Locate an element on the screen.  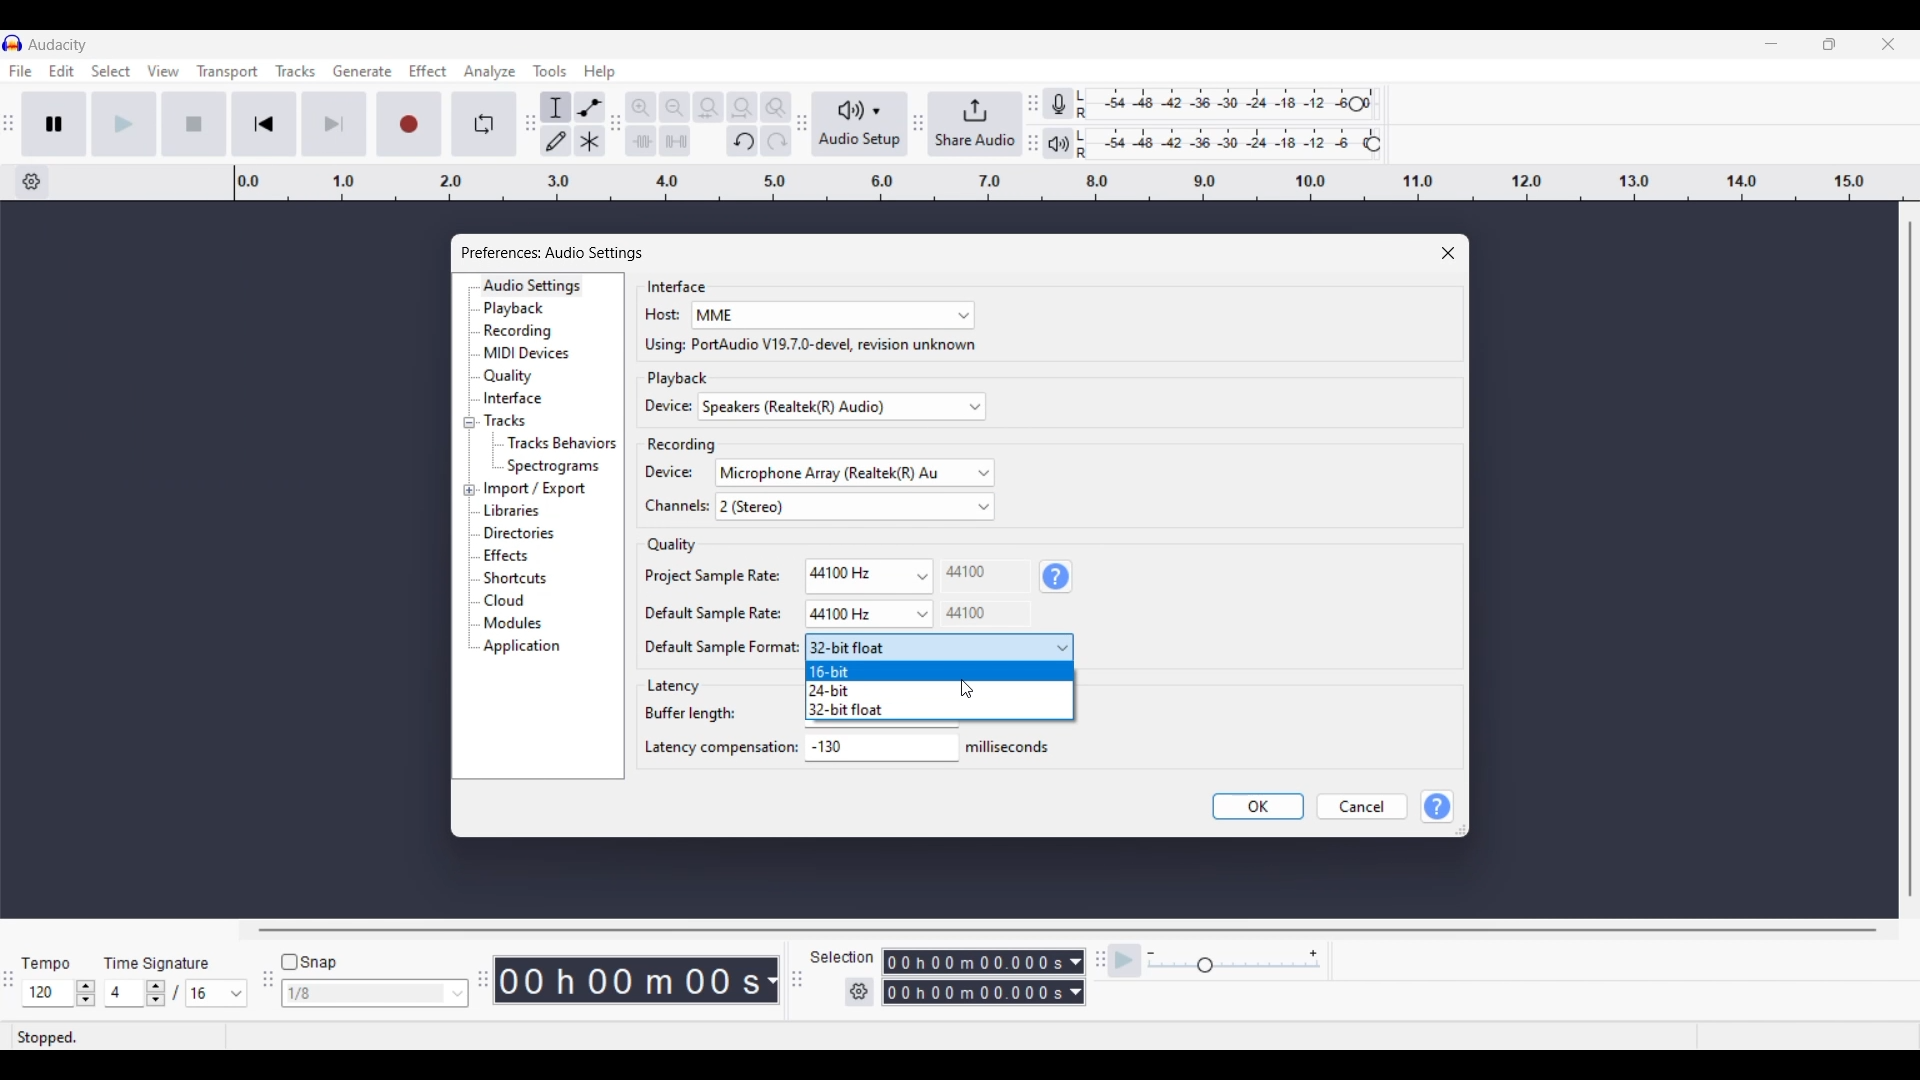
Tracks menu is located at coordinates (295, 71).